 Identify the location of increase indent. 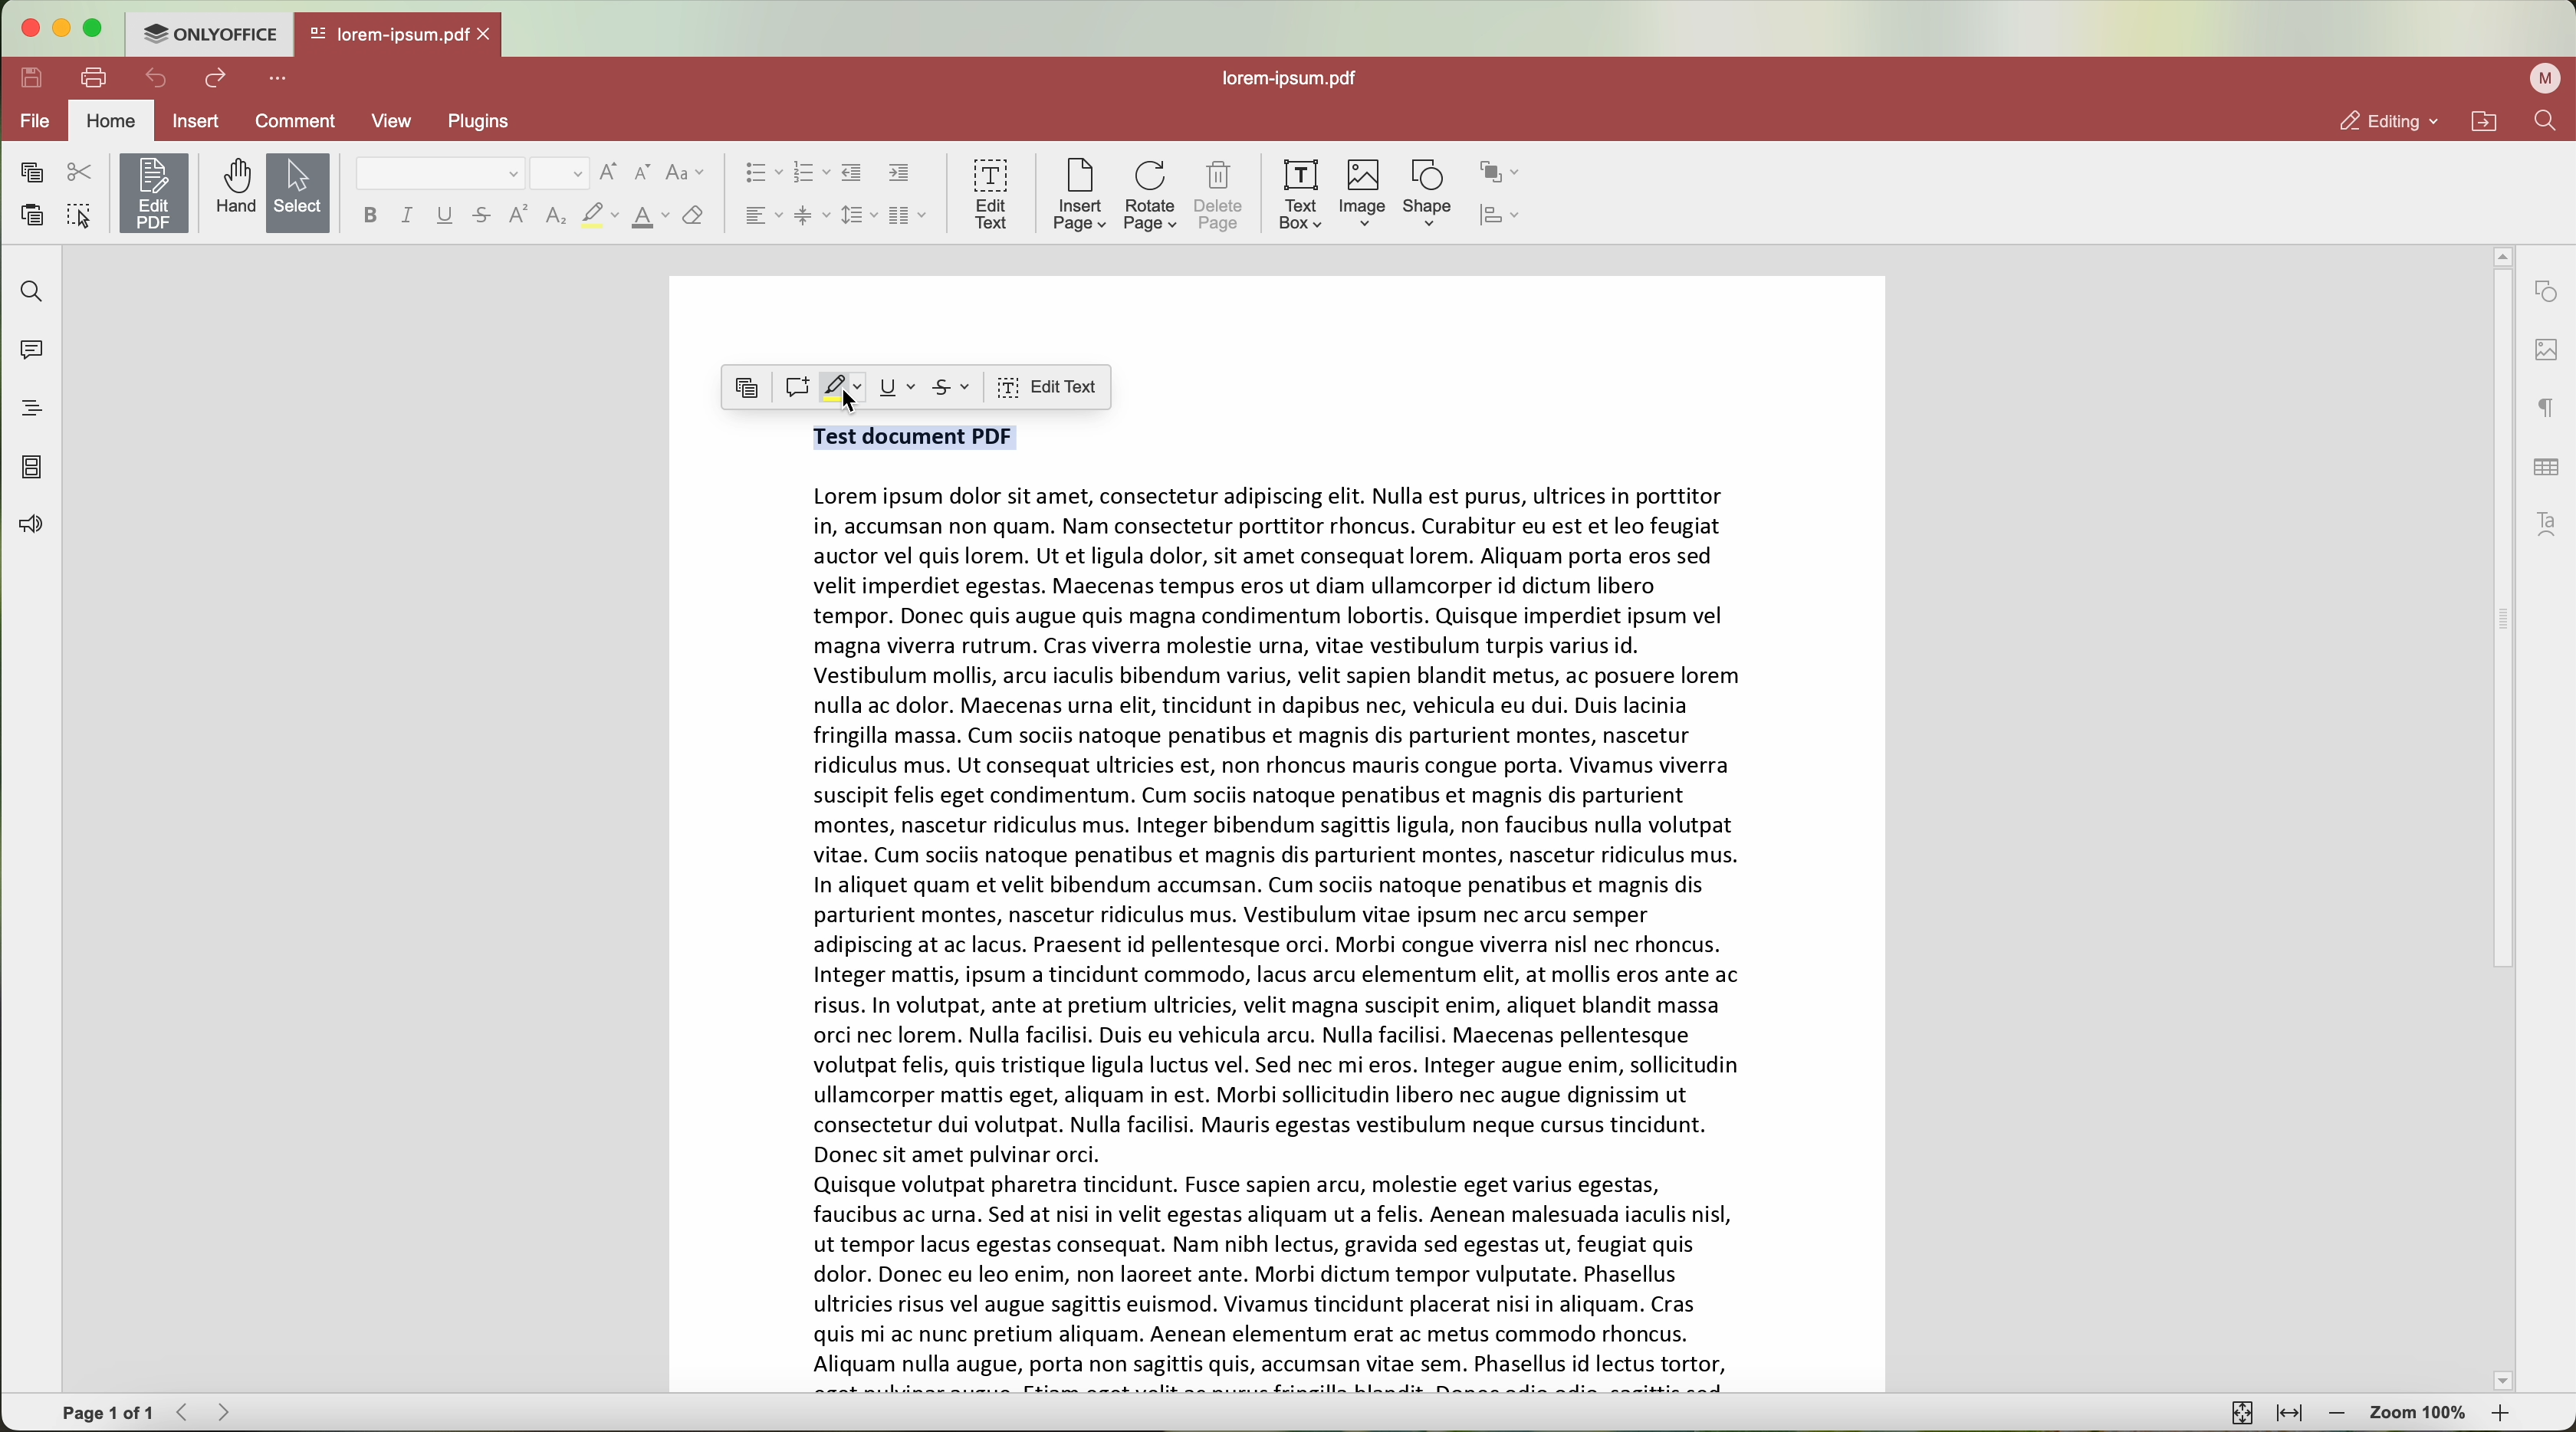
(900, 174).